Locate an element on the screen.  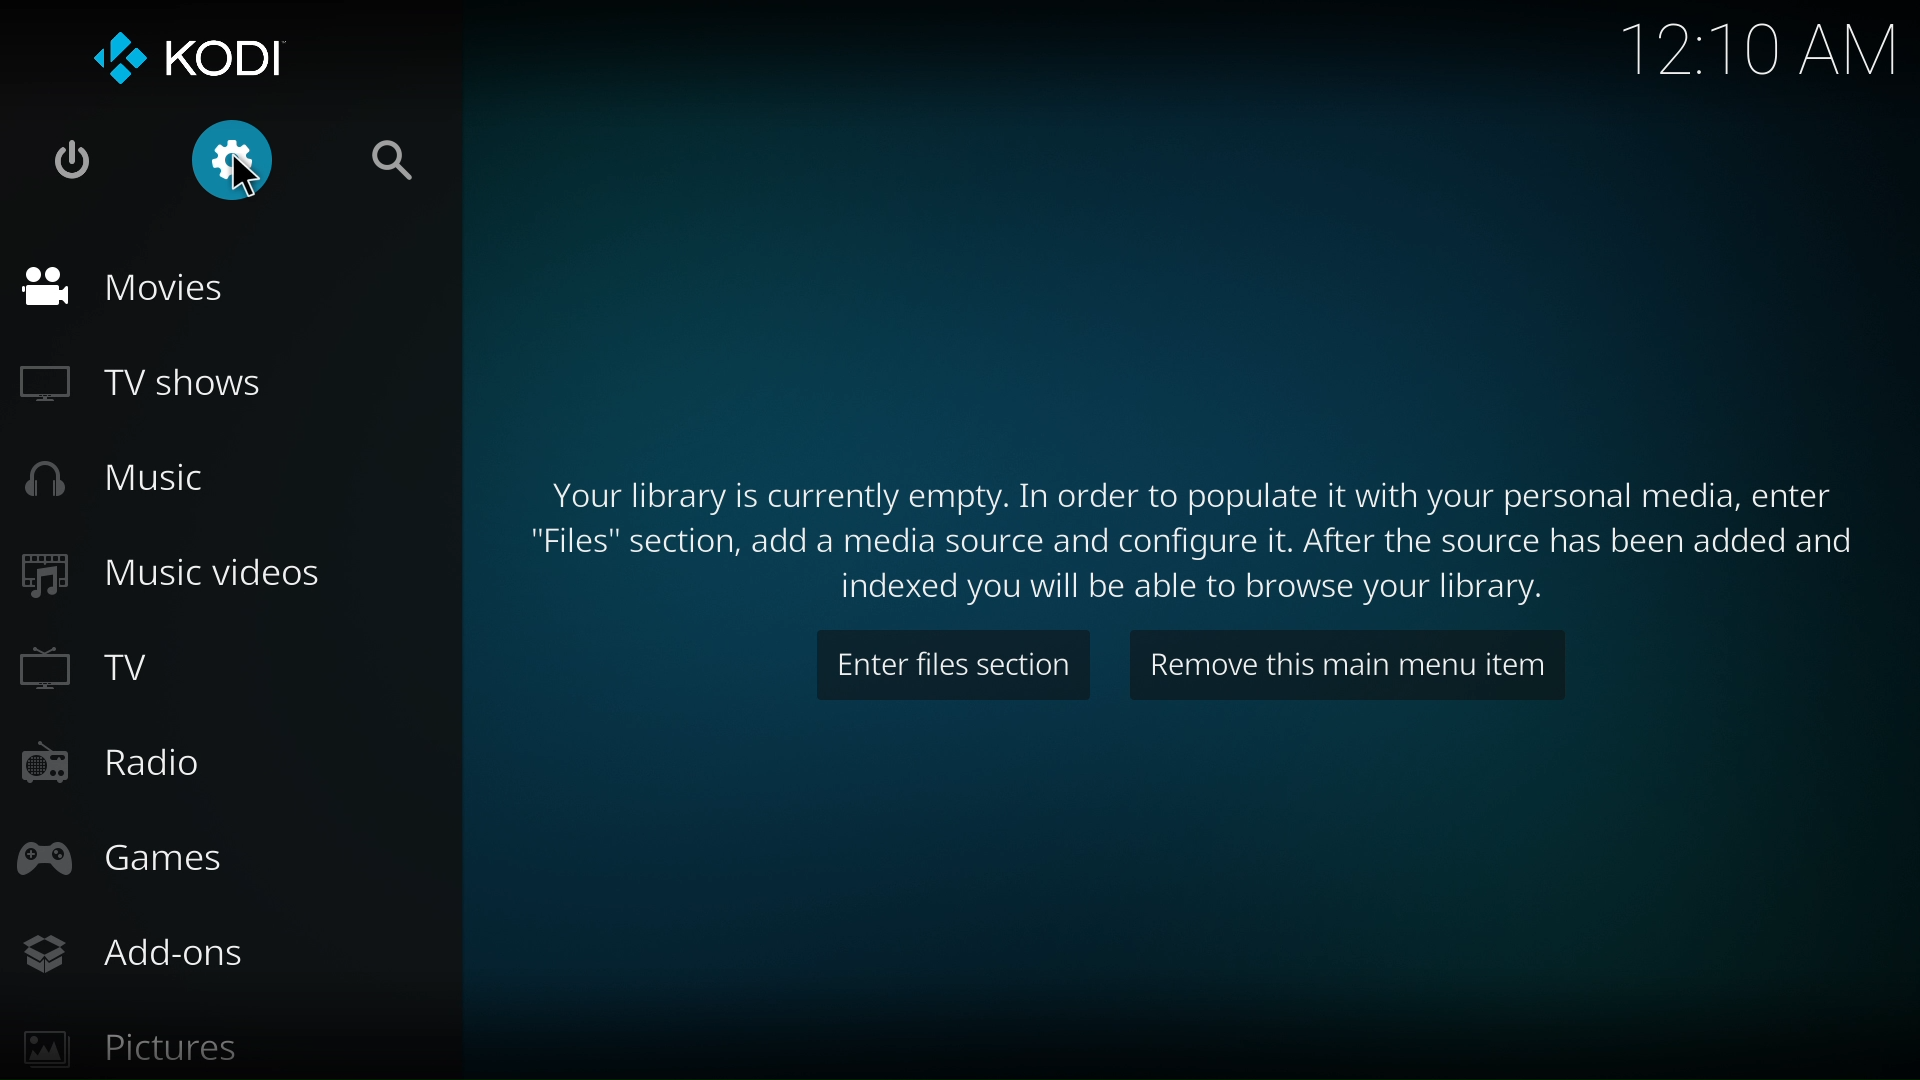
cursor is located at coordinates (252, 179).